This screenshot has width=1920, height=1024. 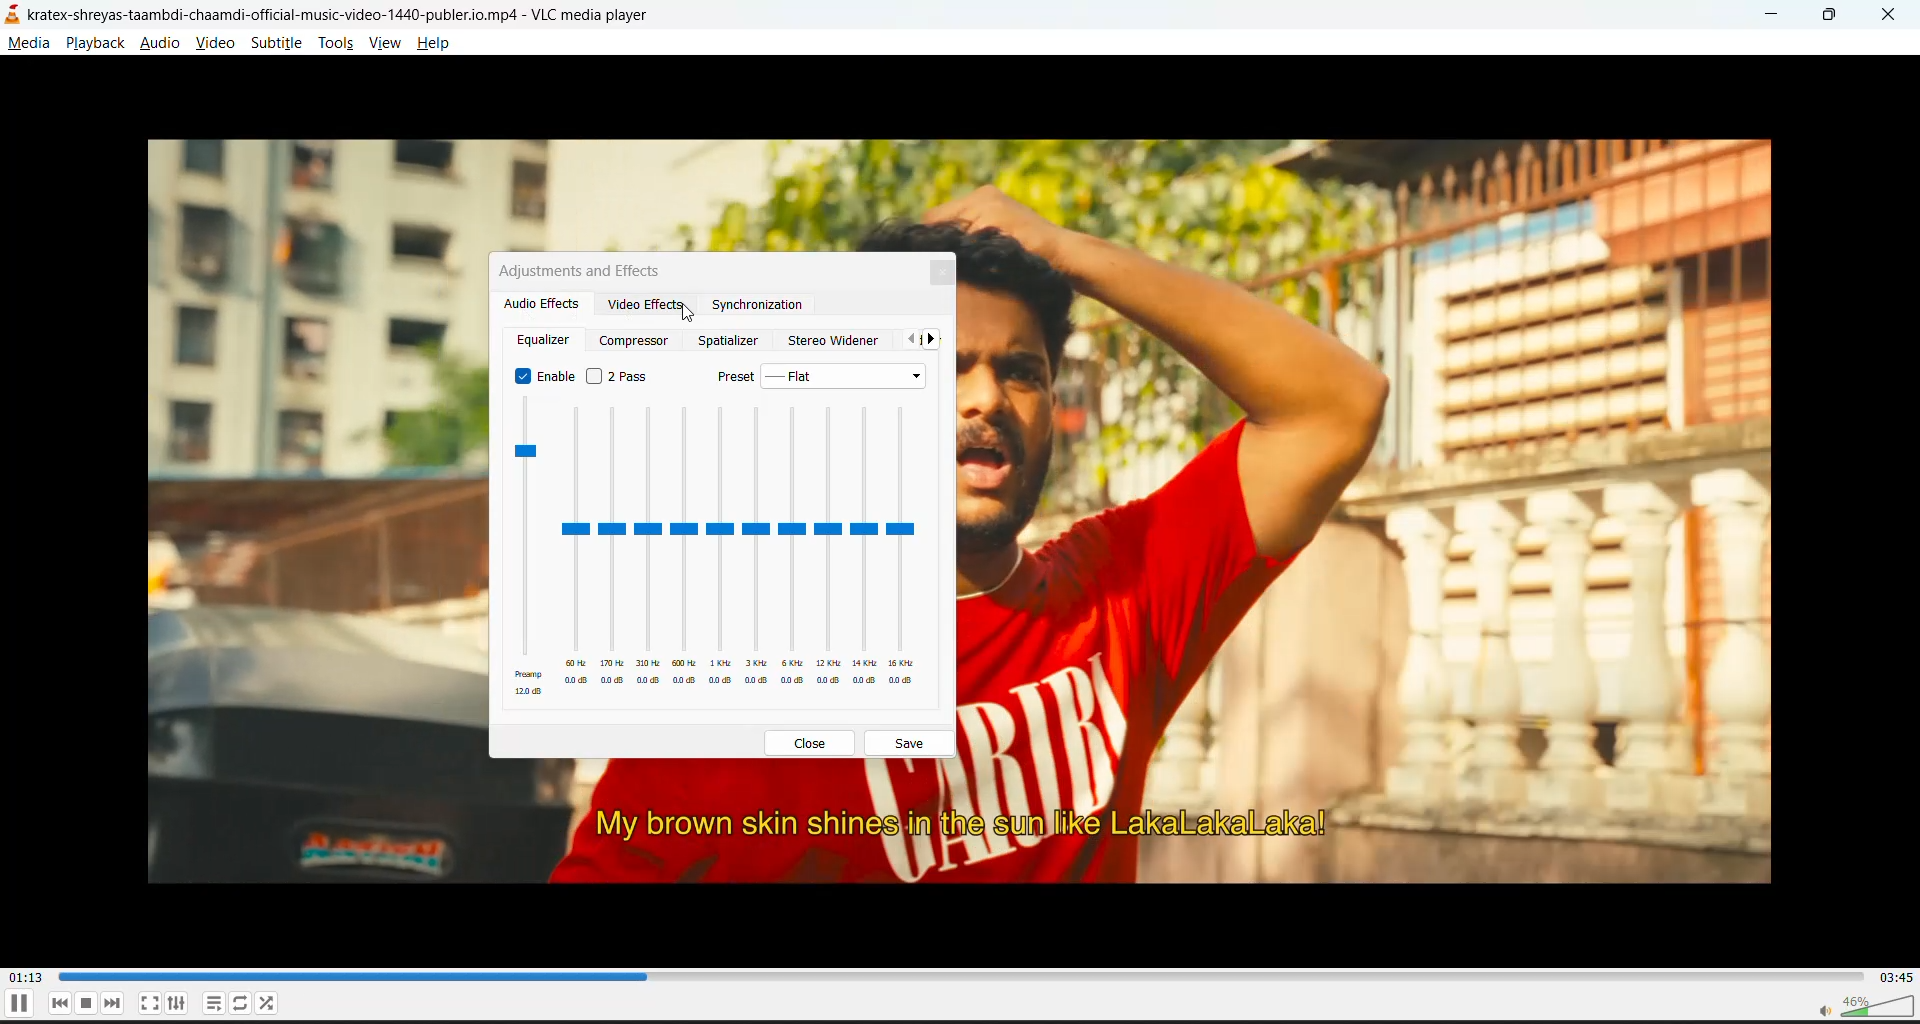 What do you see at coordinates (818, 743) in the screenshot?
I see `close` at bounding box center [818, 743].